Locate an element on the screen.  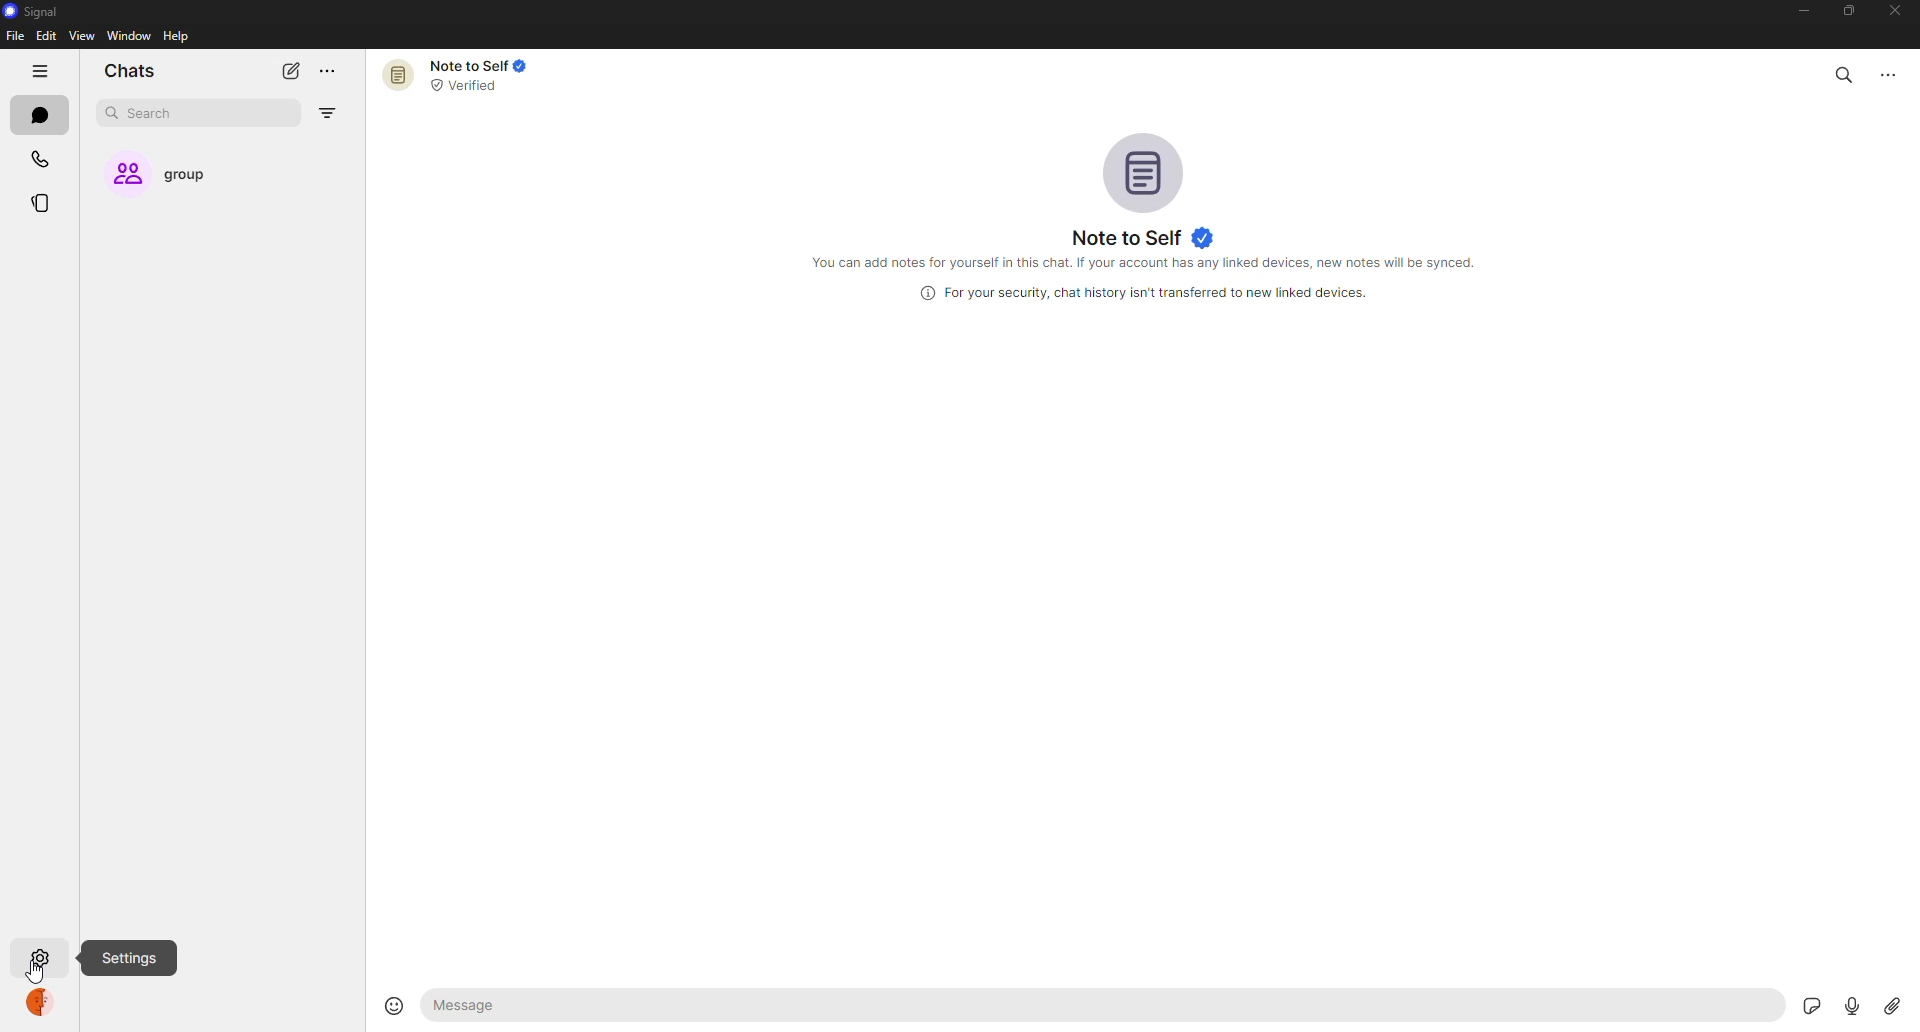
group is located at coordinates (177, 175).